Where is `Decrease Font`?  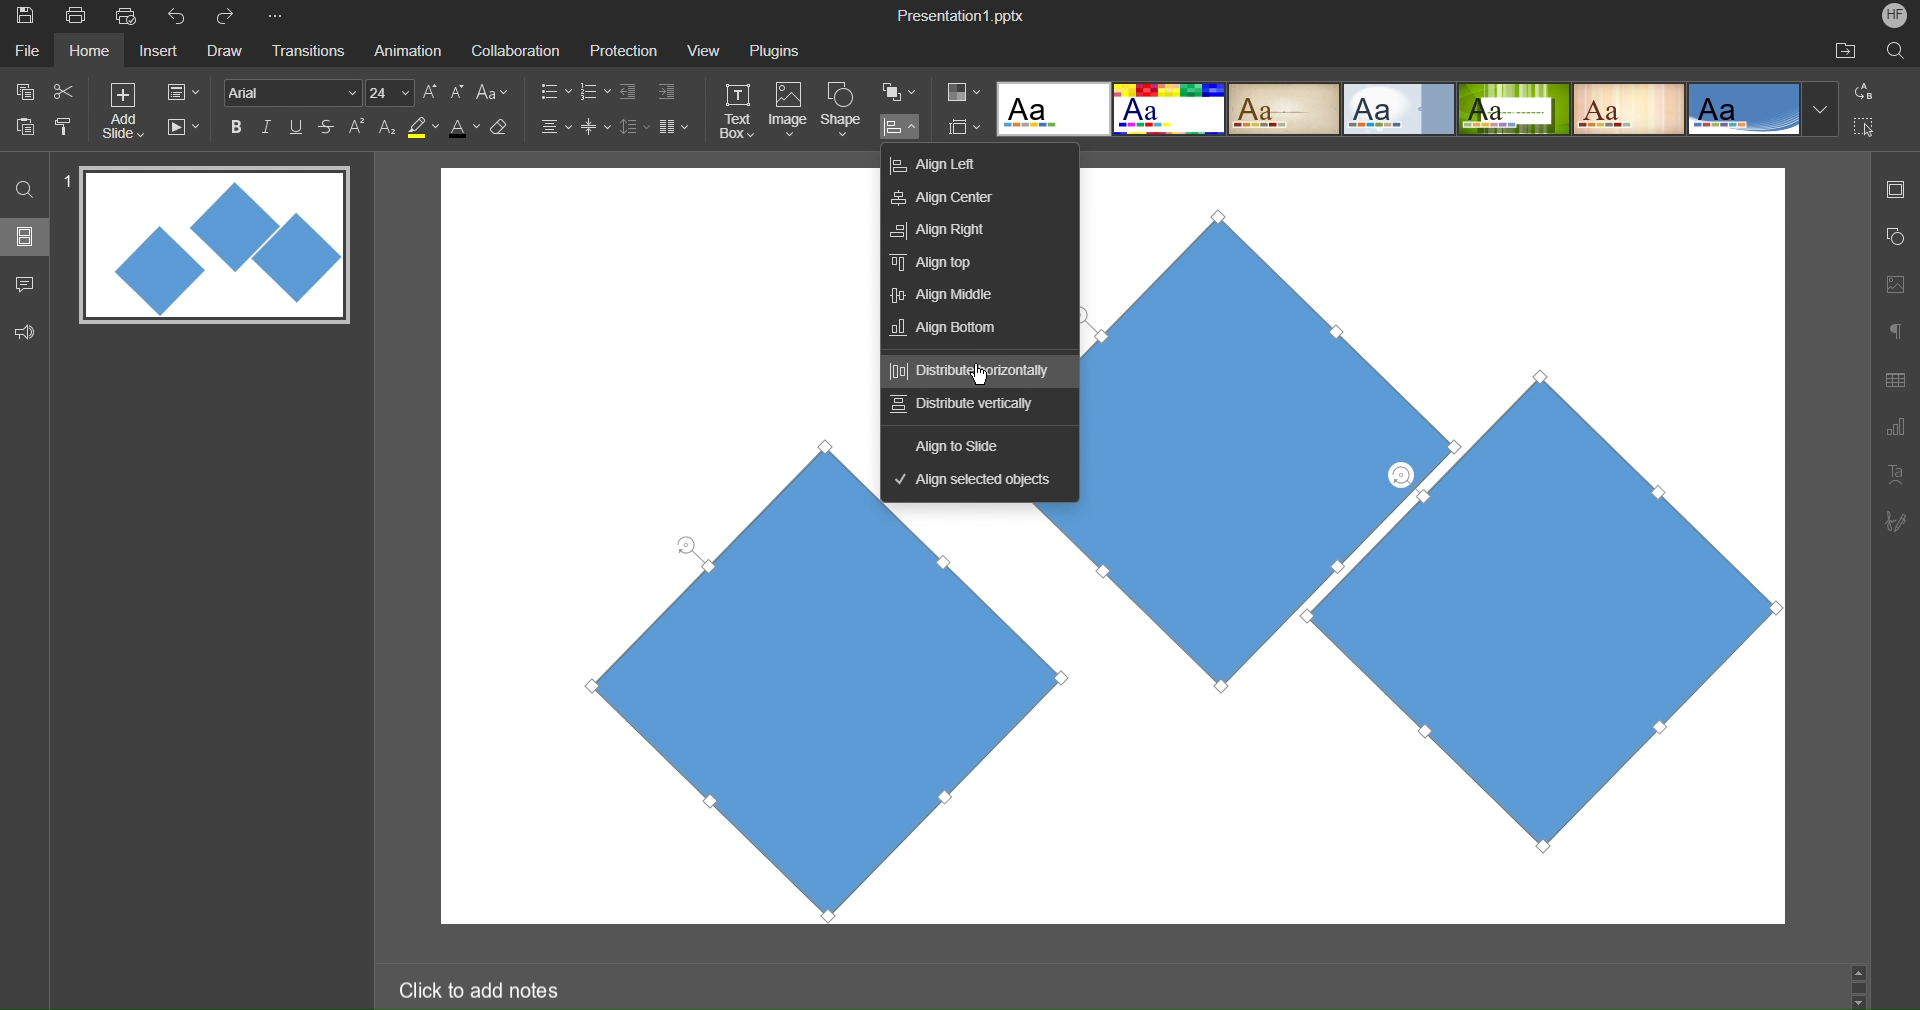 Decrease Font is located at coordinates (458, 91).